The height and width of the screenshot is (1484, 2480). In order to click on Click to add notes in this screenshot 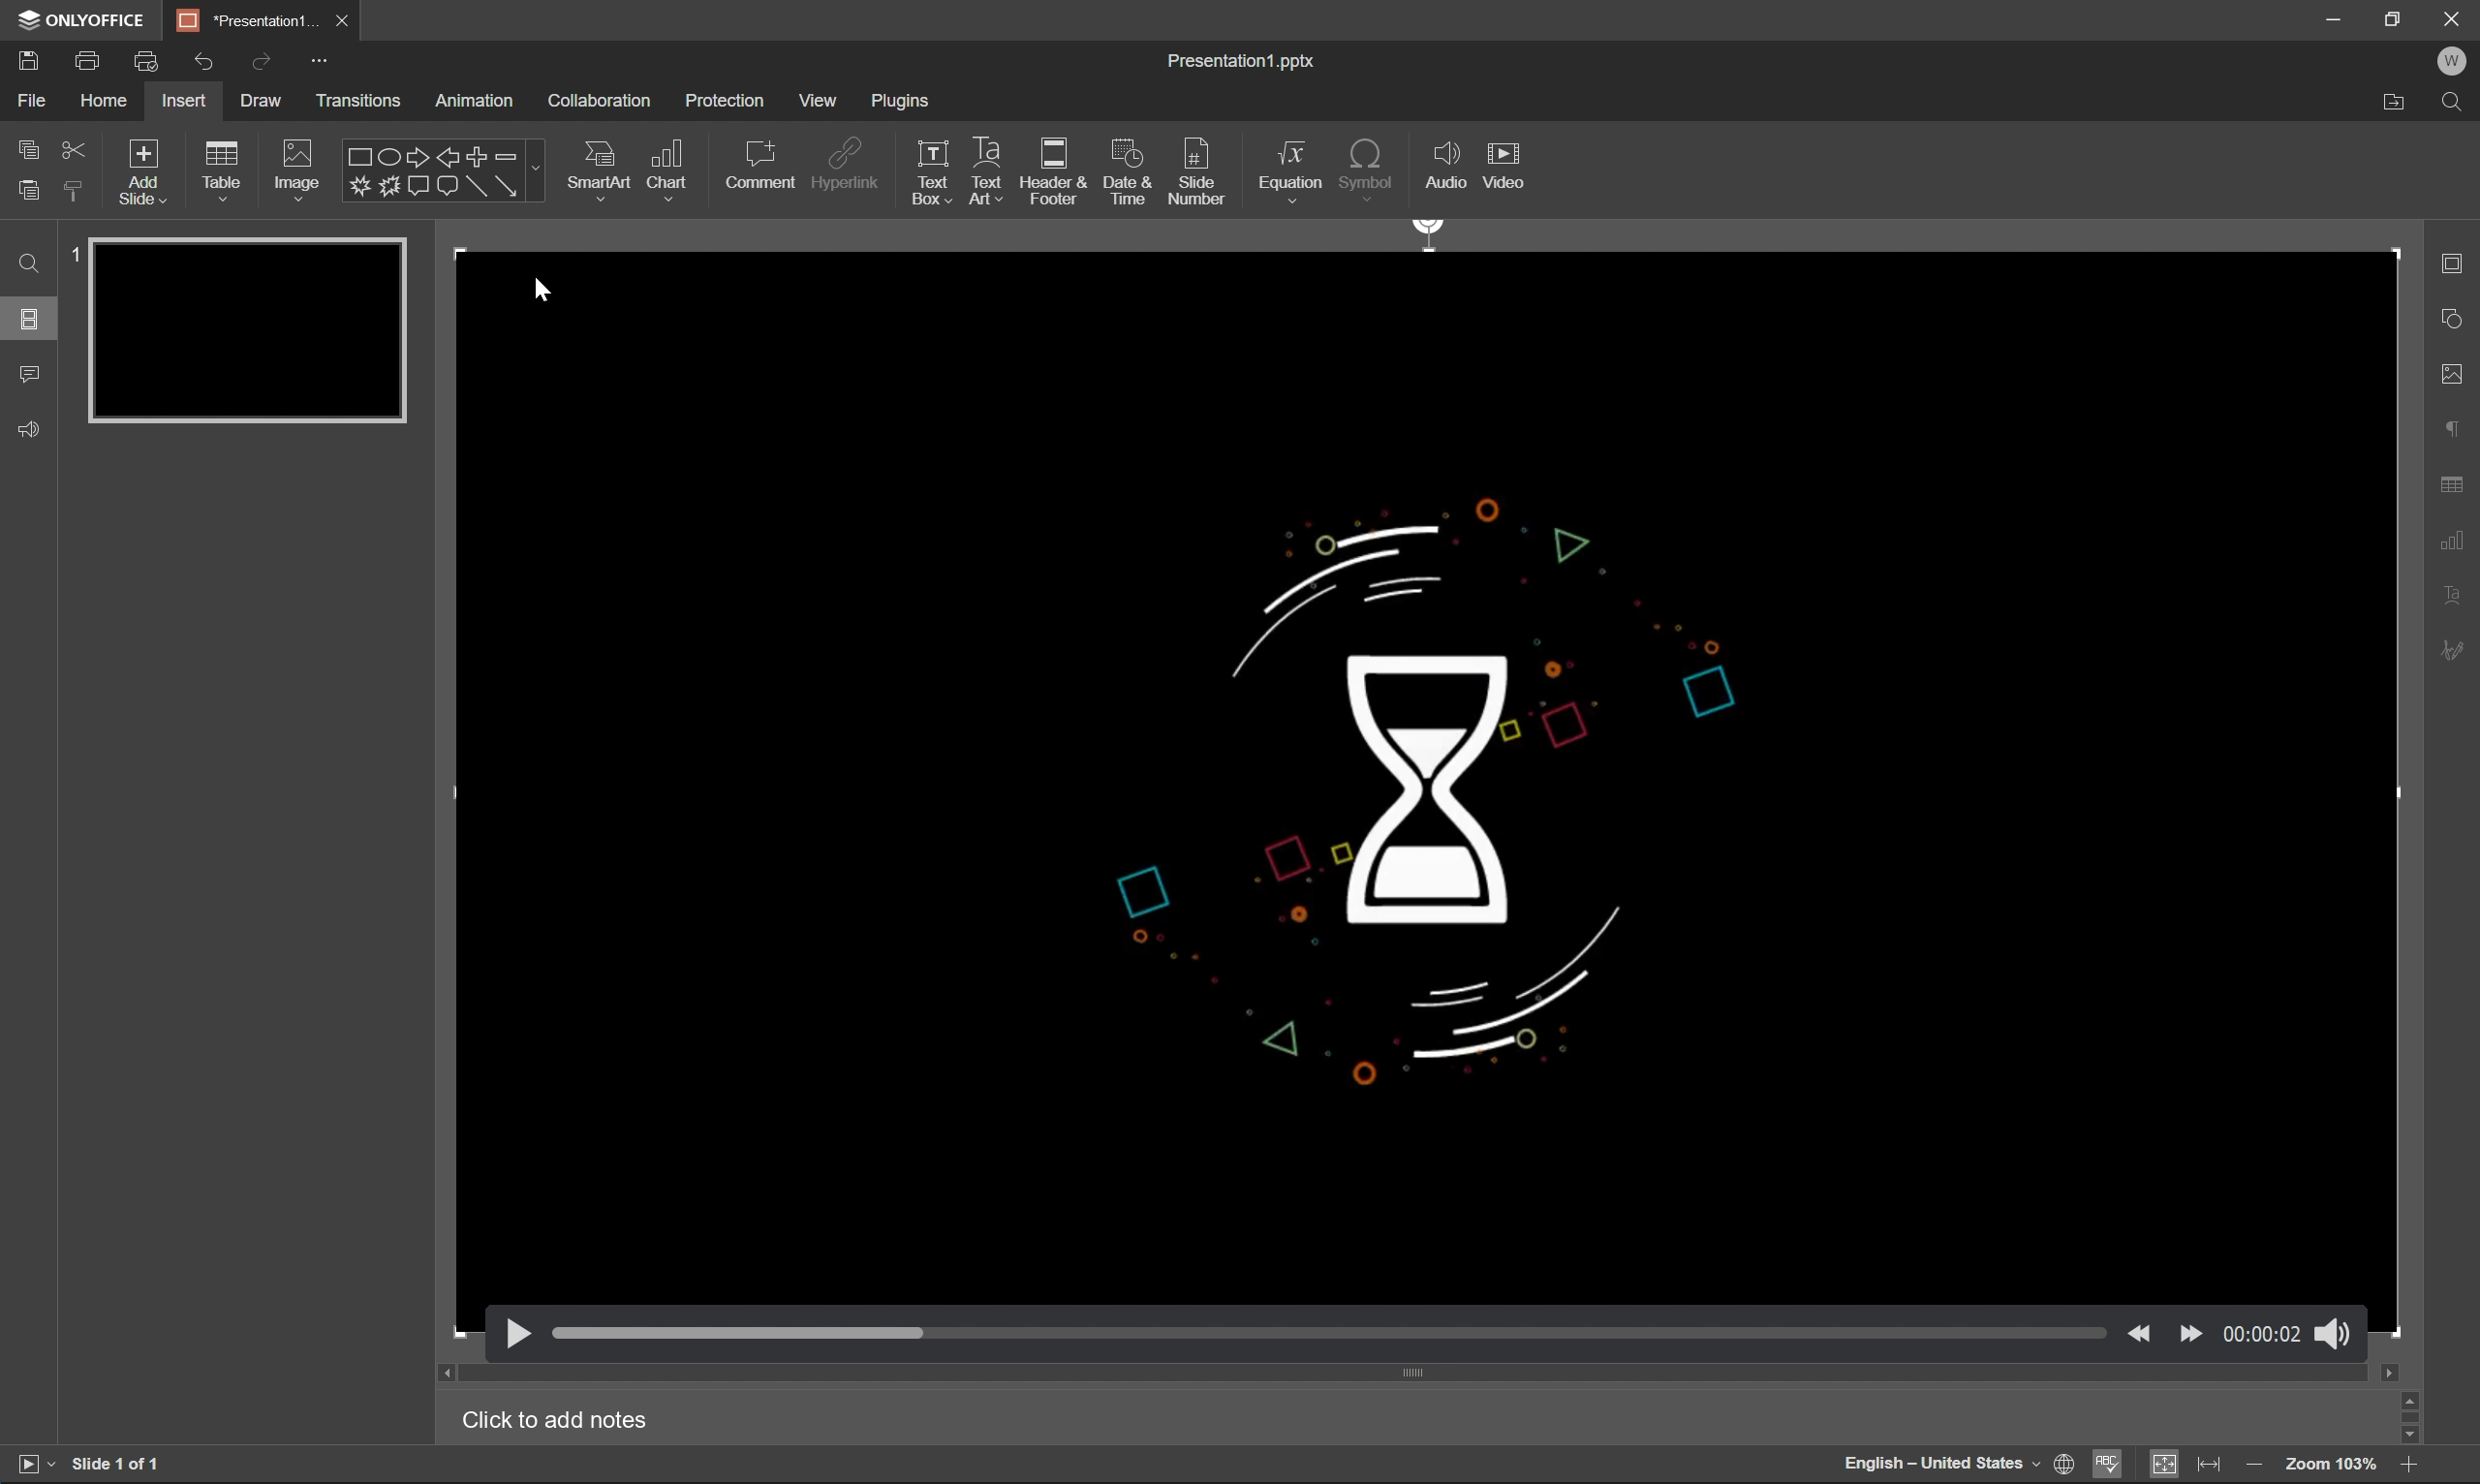, I will do `click(557, 1419)`.